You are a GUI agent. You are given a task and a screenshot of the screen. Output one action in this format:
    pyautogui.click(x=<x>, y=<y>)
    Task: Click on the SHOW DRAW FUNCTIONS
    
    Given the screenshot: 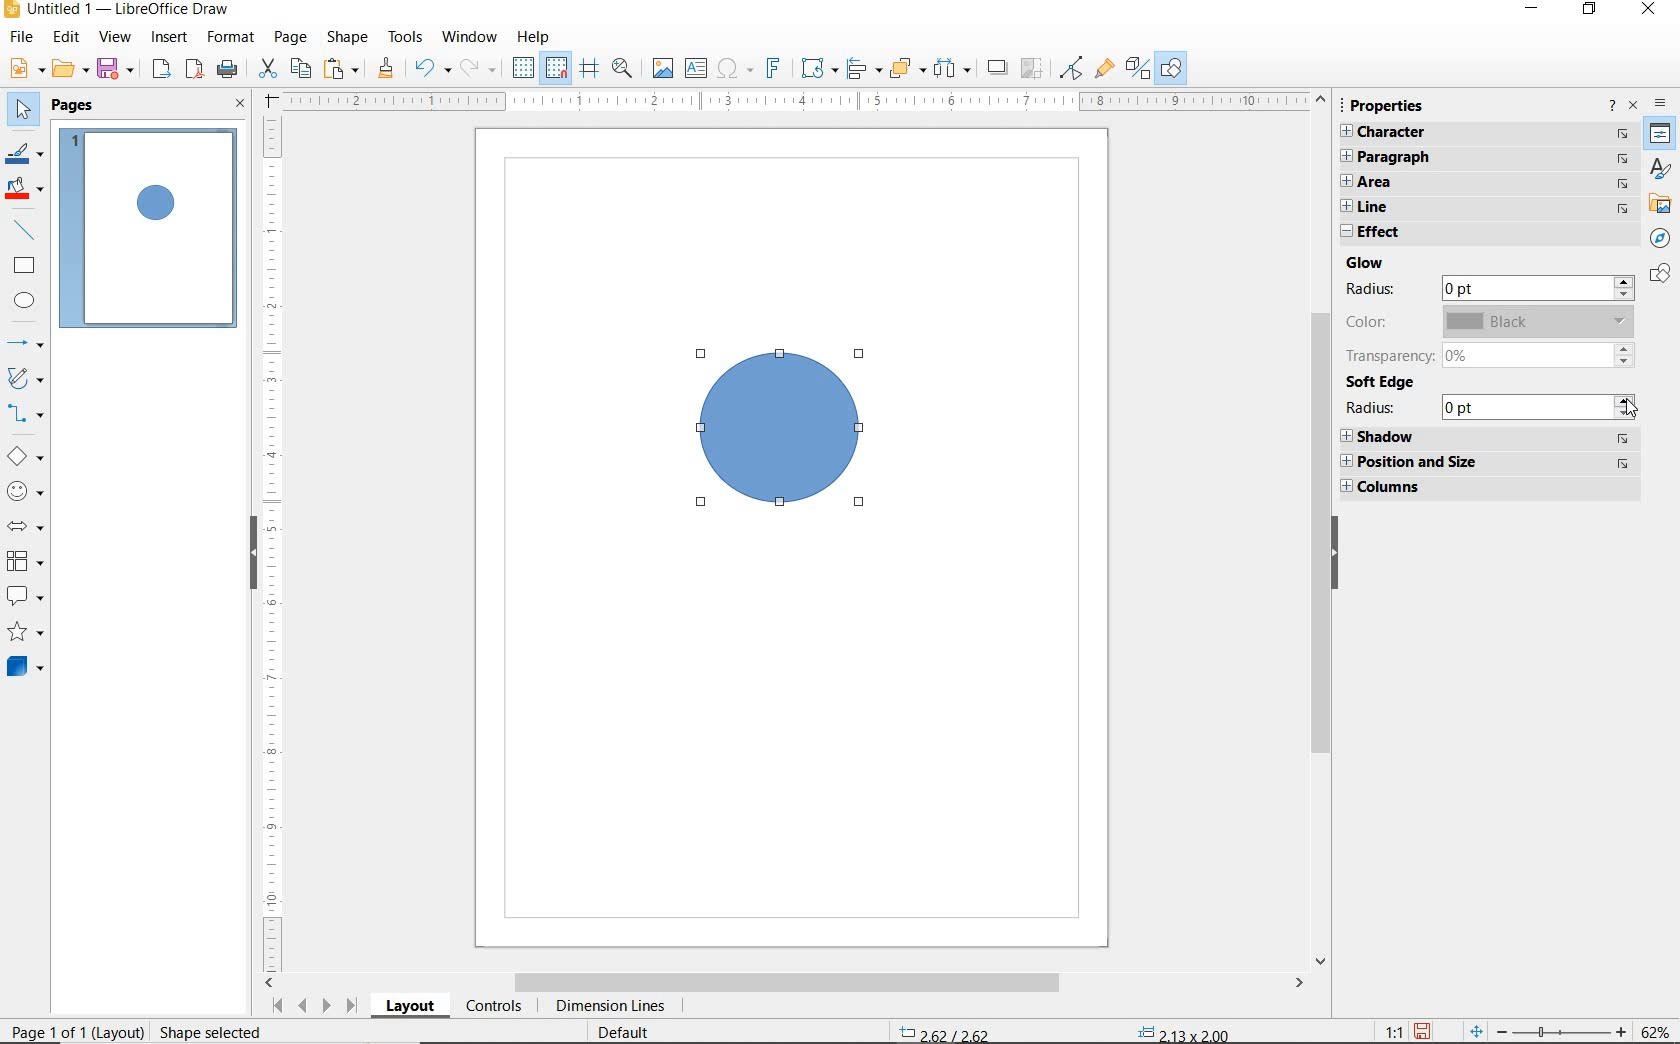 What is the action you would take?
    pyautogui.click(x=1172, y=69)
    